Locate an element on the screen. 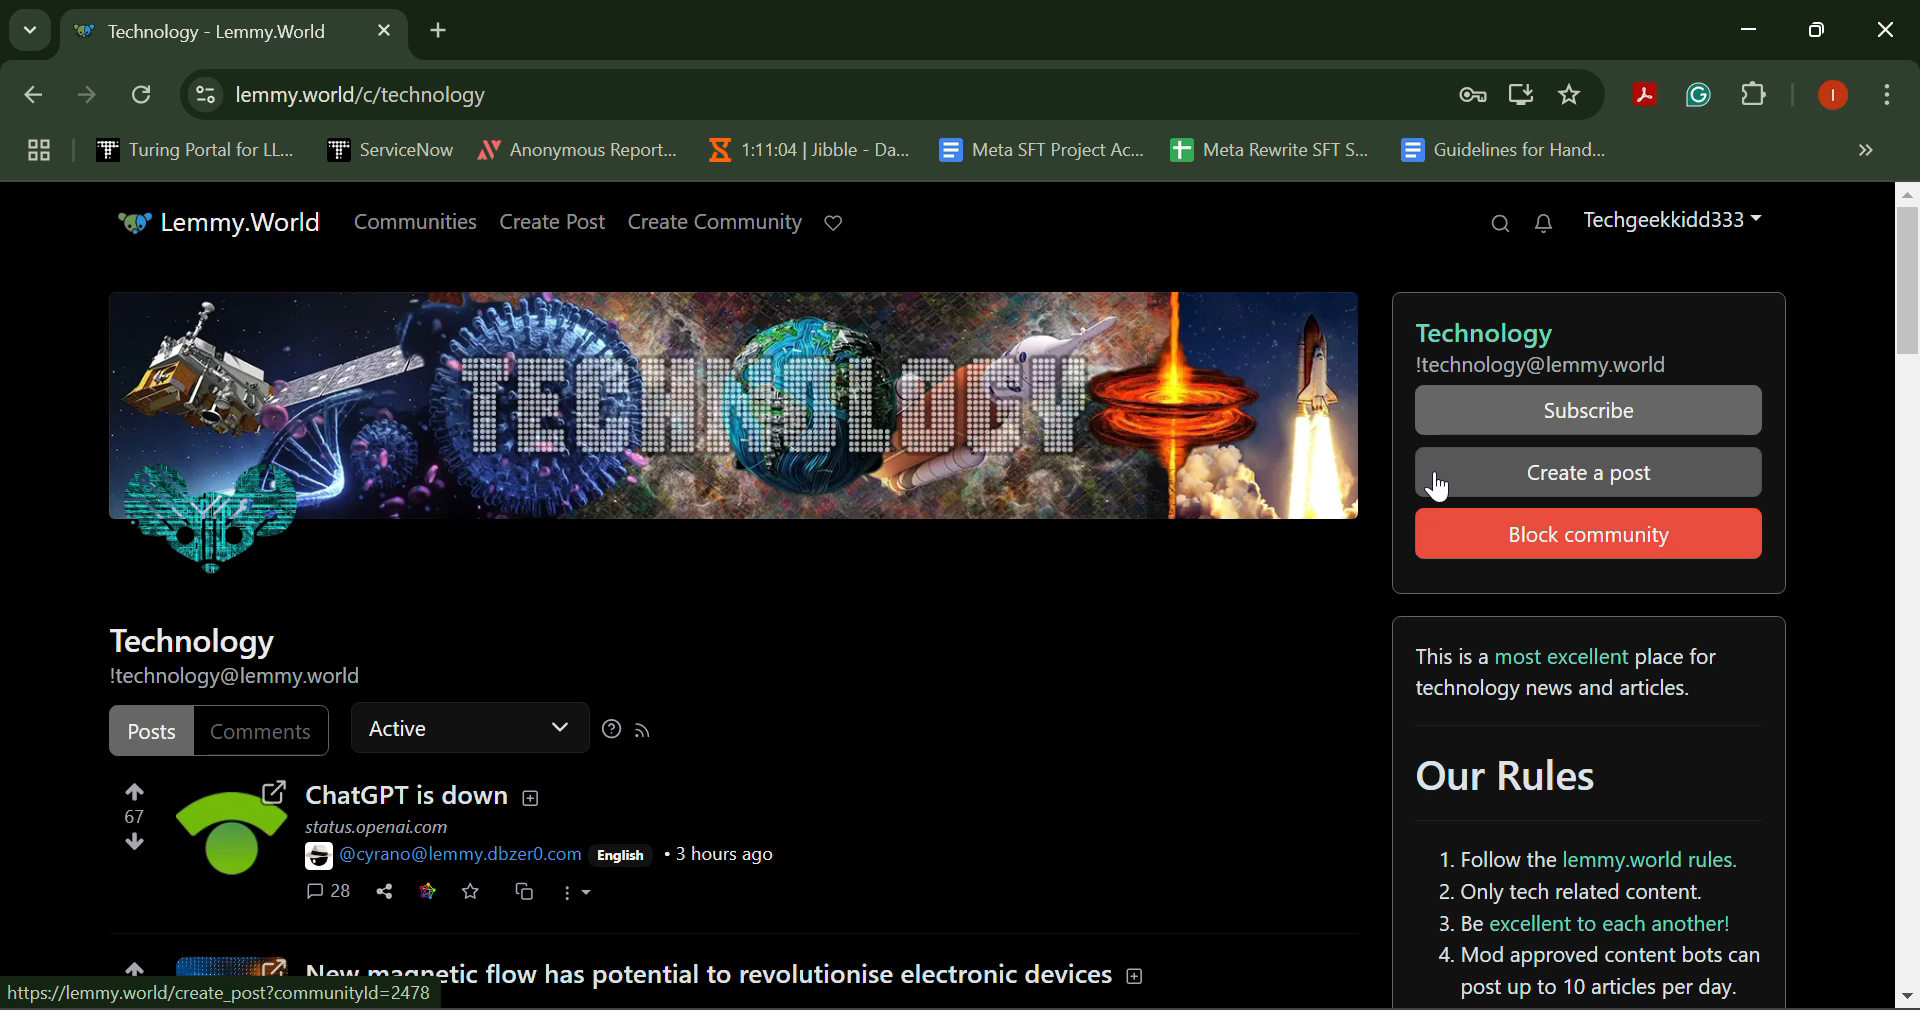 This screenshot has width=1920, height=1010. Bookmark is located at coordinates (1571, 95).